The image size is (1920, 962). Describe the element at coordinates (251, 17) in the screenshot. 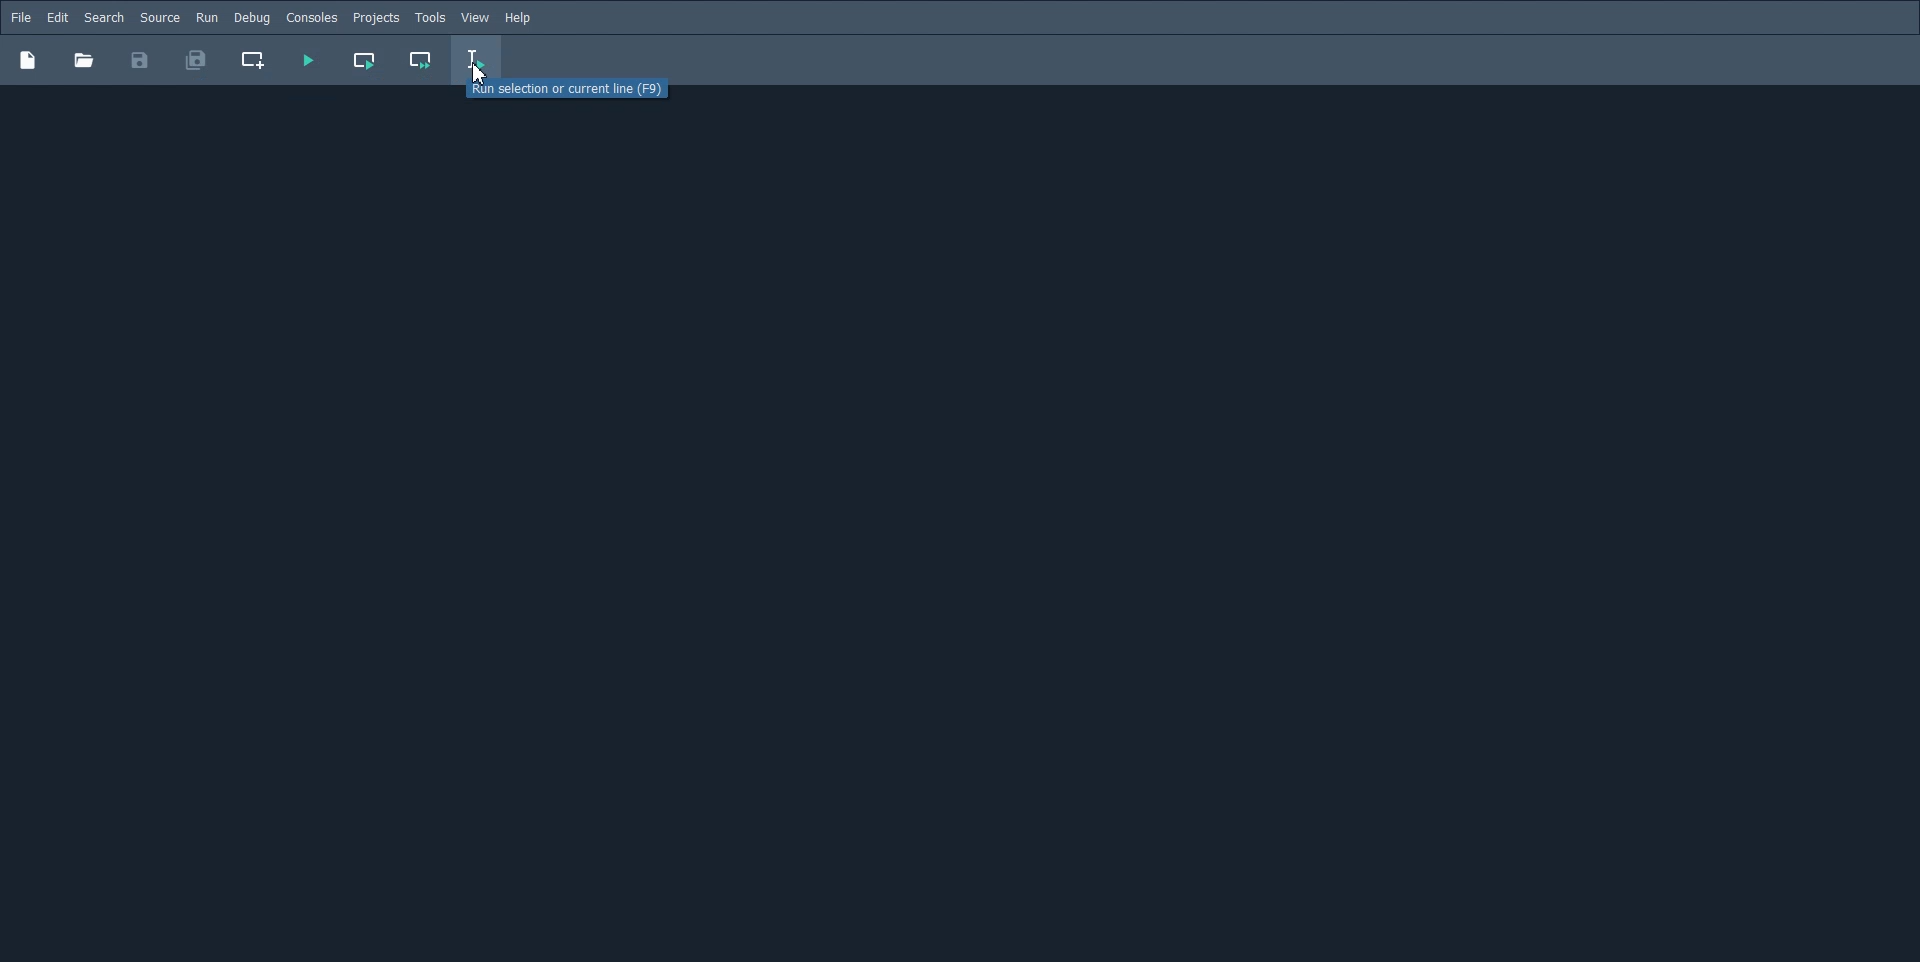

I see `Debug` at that location.